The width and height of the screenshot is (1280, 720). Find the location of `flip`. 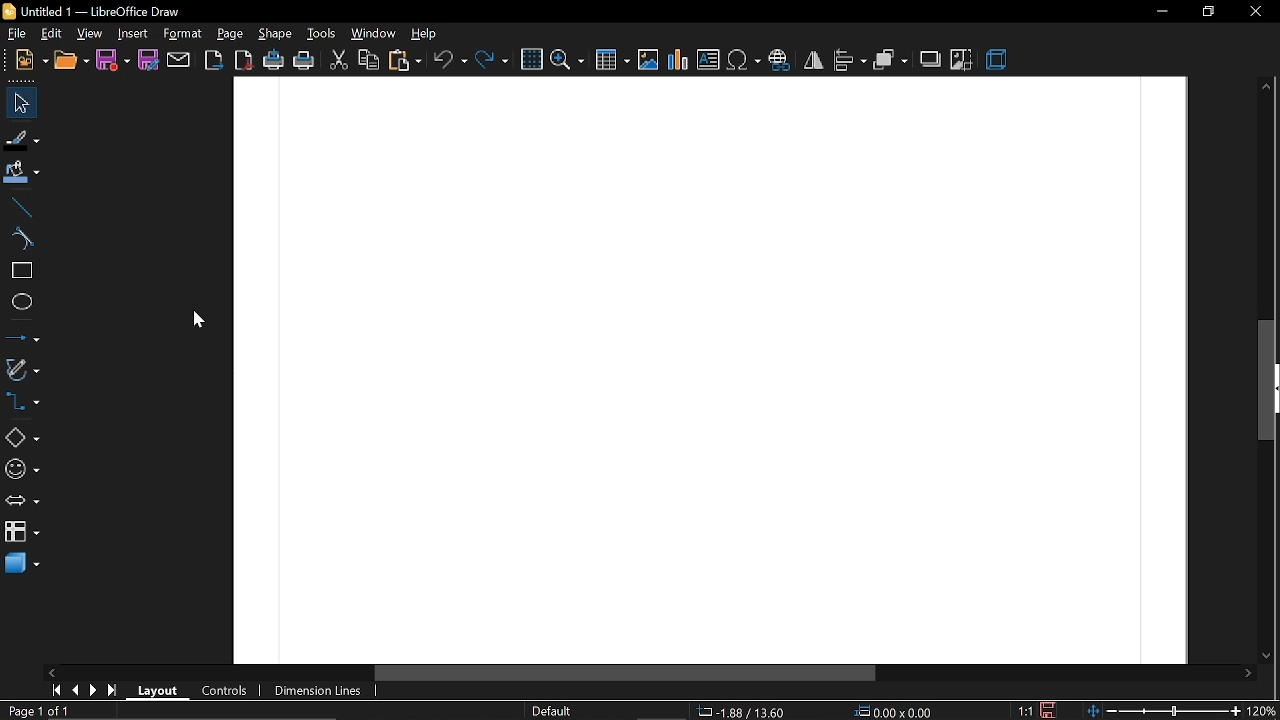

flip is located at coordinates (812, 63).